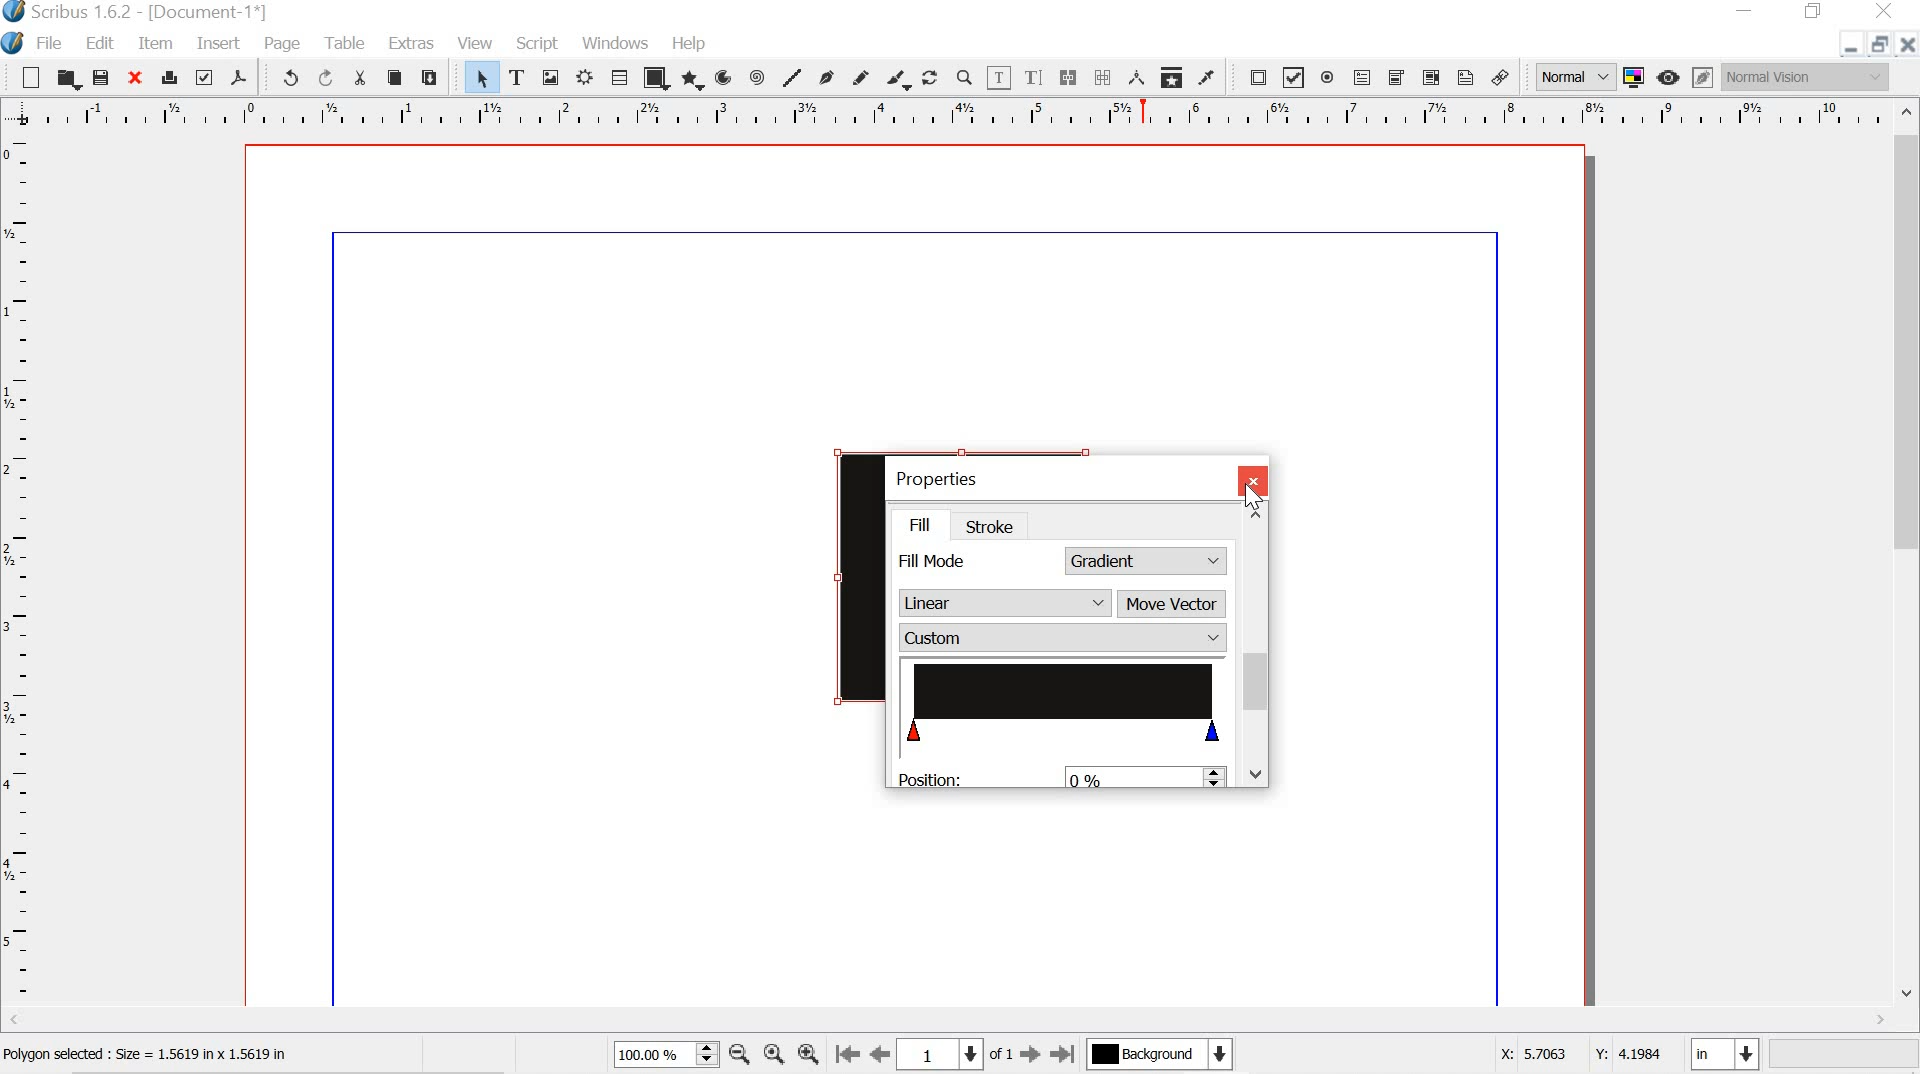  What do you see at coordinates (437, 78) in the screenshot?
I see `paste` at bounding box center [437, 78].